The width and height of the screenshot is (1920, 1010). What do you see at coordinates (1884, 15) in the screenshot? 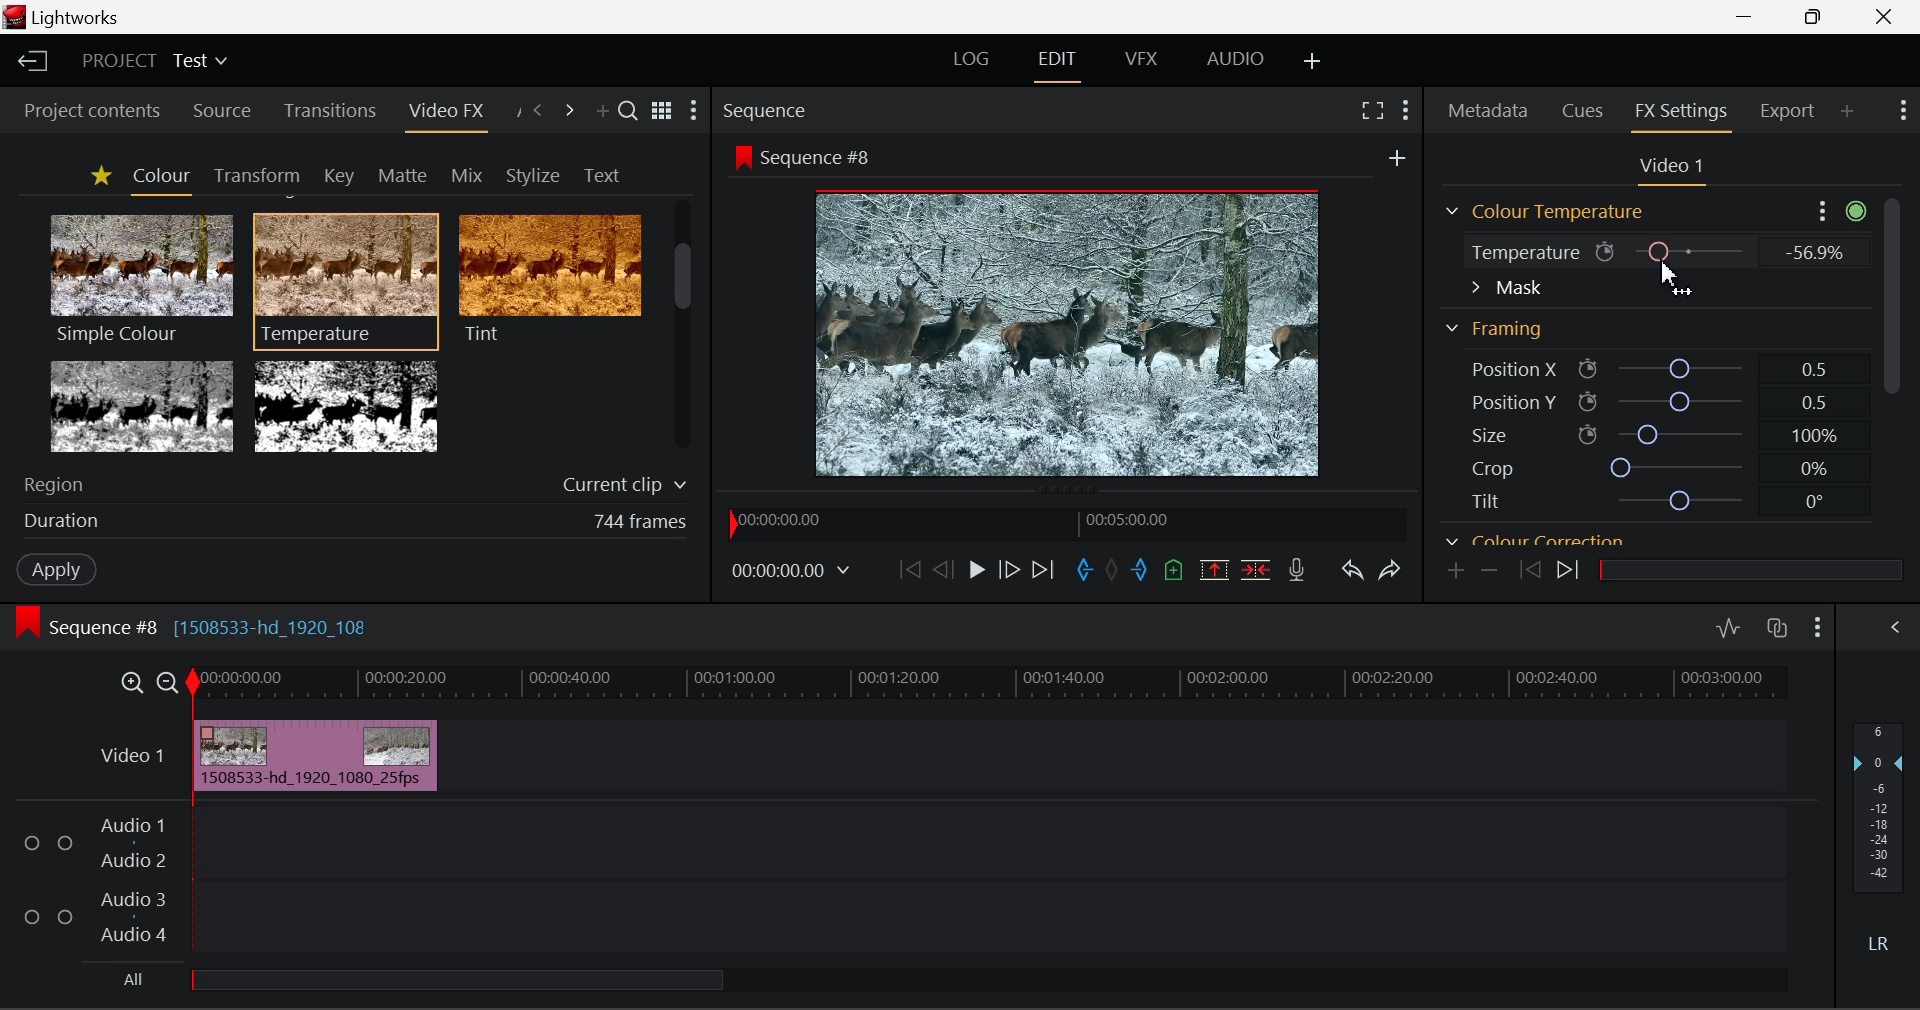
I see `Close` at bounding box center [1884, 15].